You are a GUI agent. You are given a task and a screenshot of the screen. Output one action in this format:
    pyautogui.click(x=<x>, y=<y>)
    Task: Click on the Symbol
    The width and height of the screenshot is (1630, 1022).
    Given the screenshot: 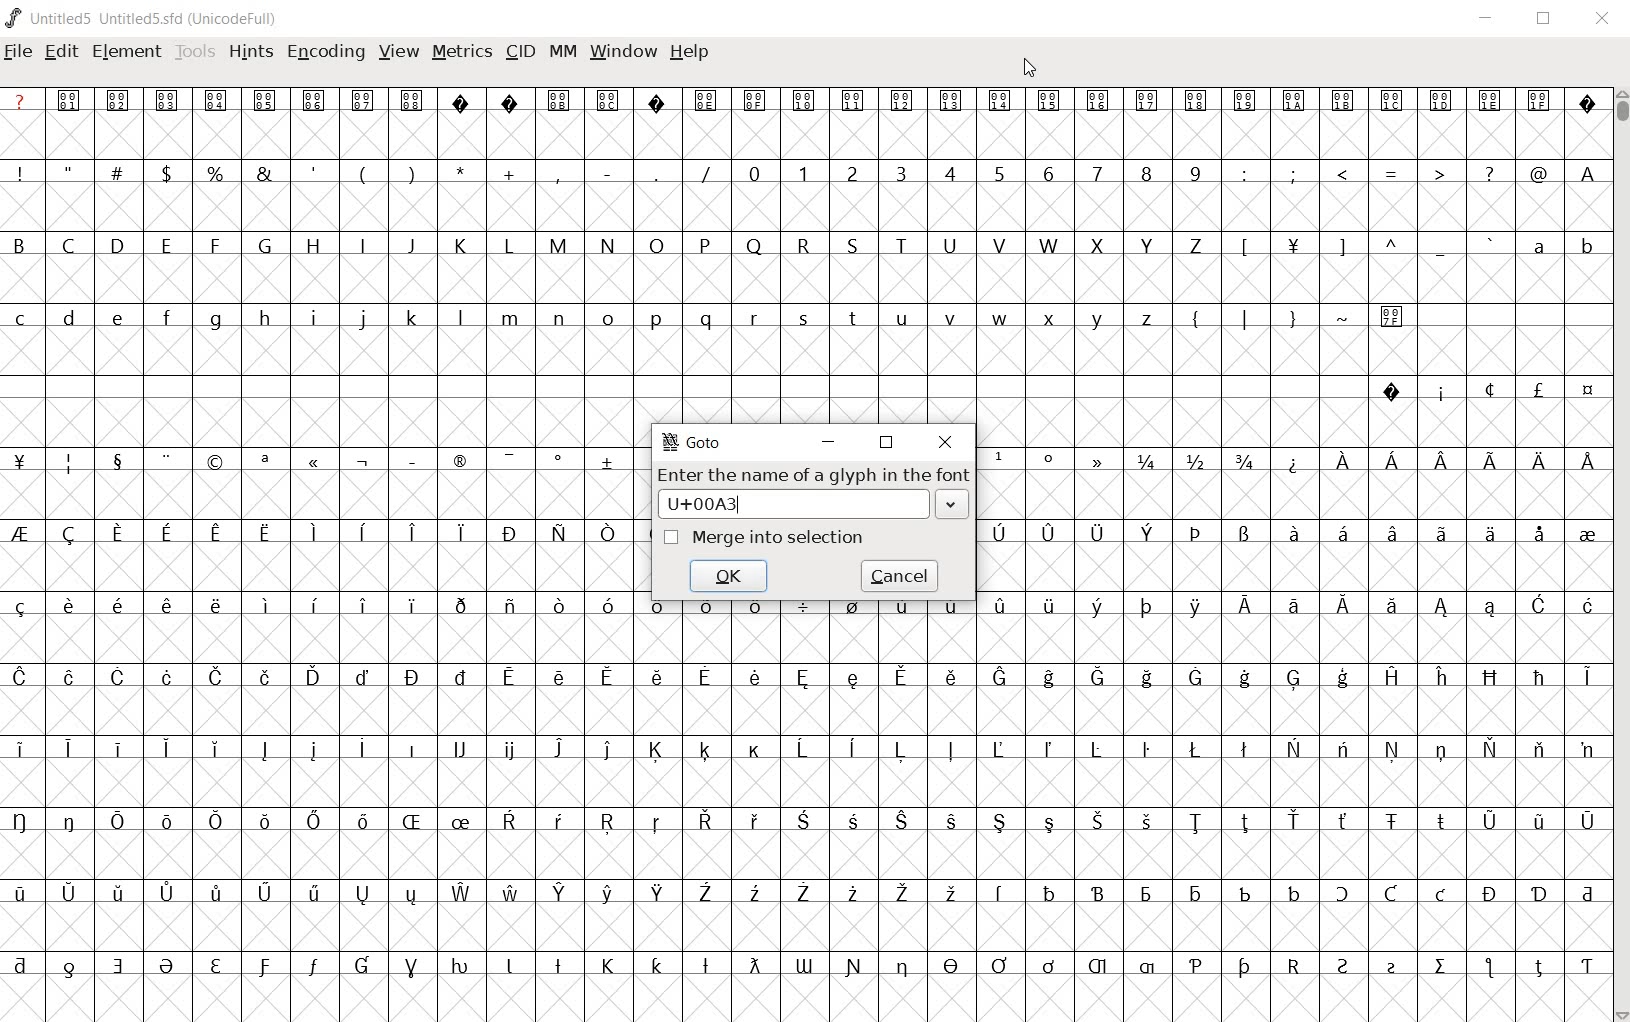 What is the action you would take?
    pyautogui.click(x=1294, y=749)
    